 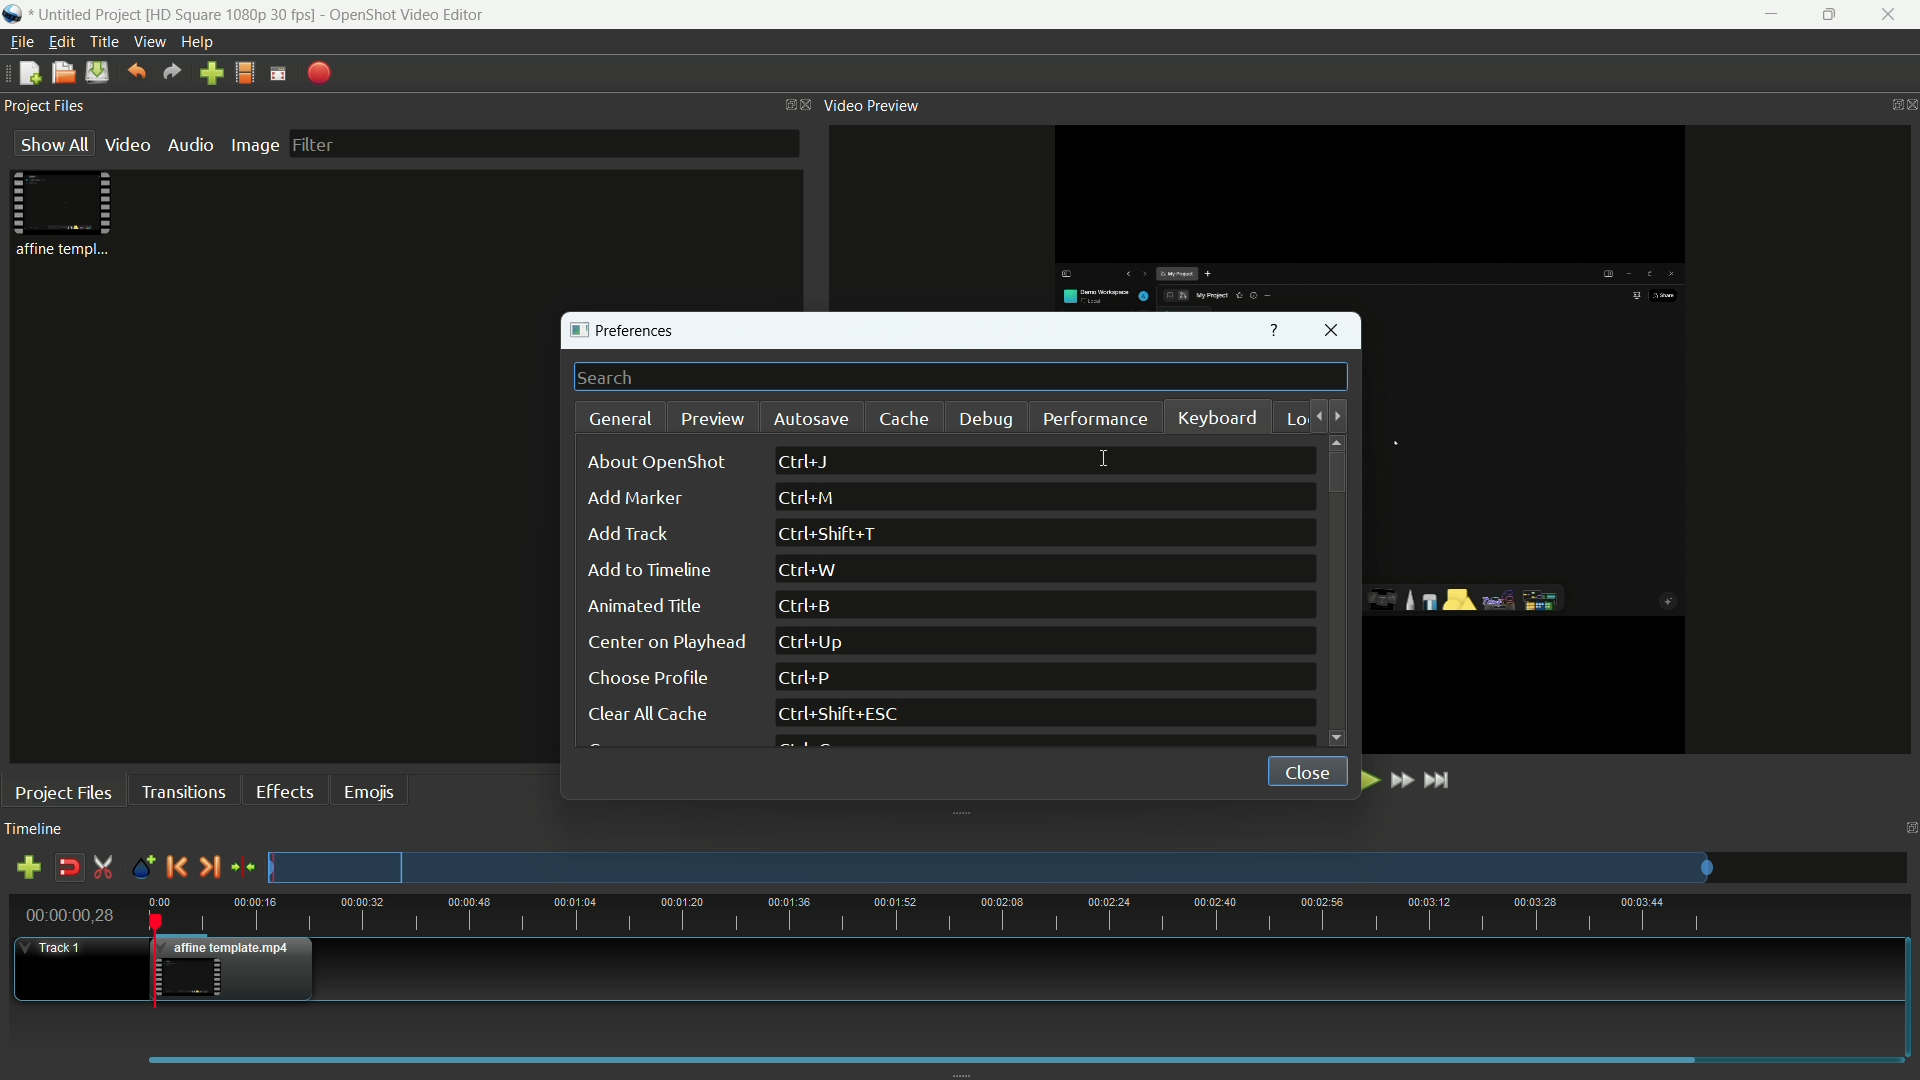 I want to click on close video preview, so click(x=1908, y=105).